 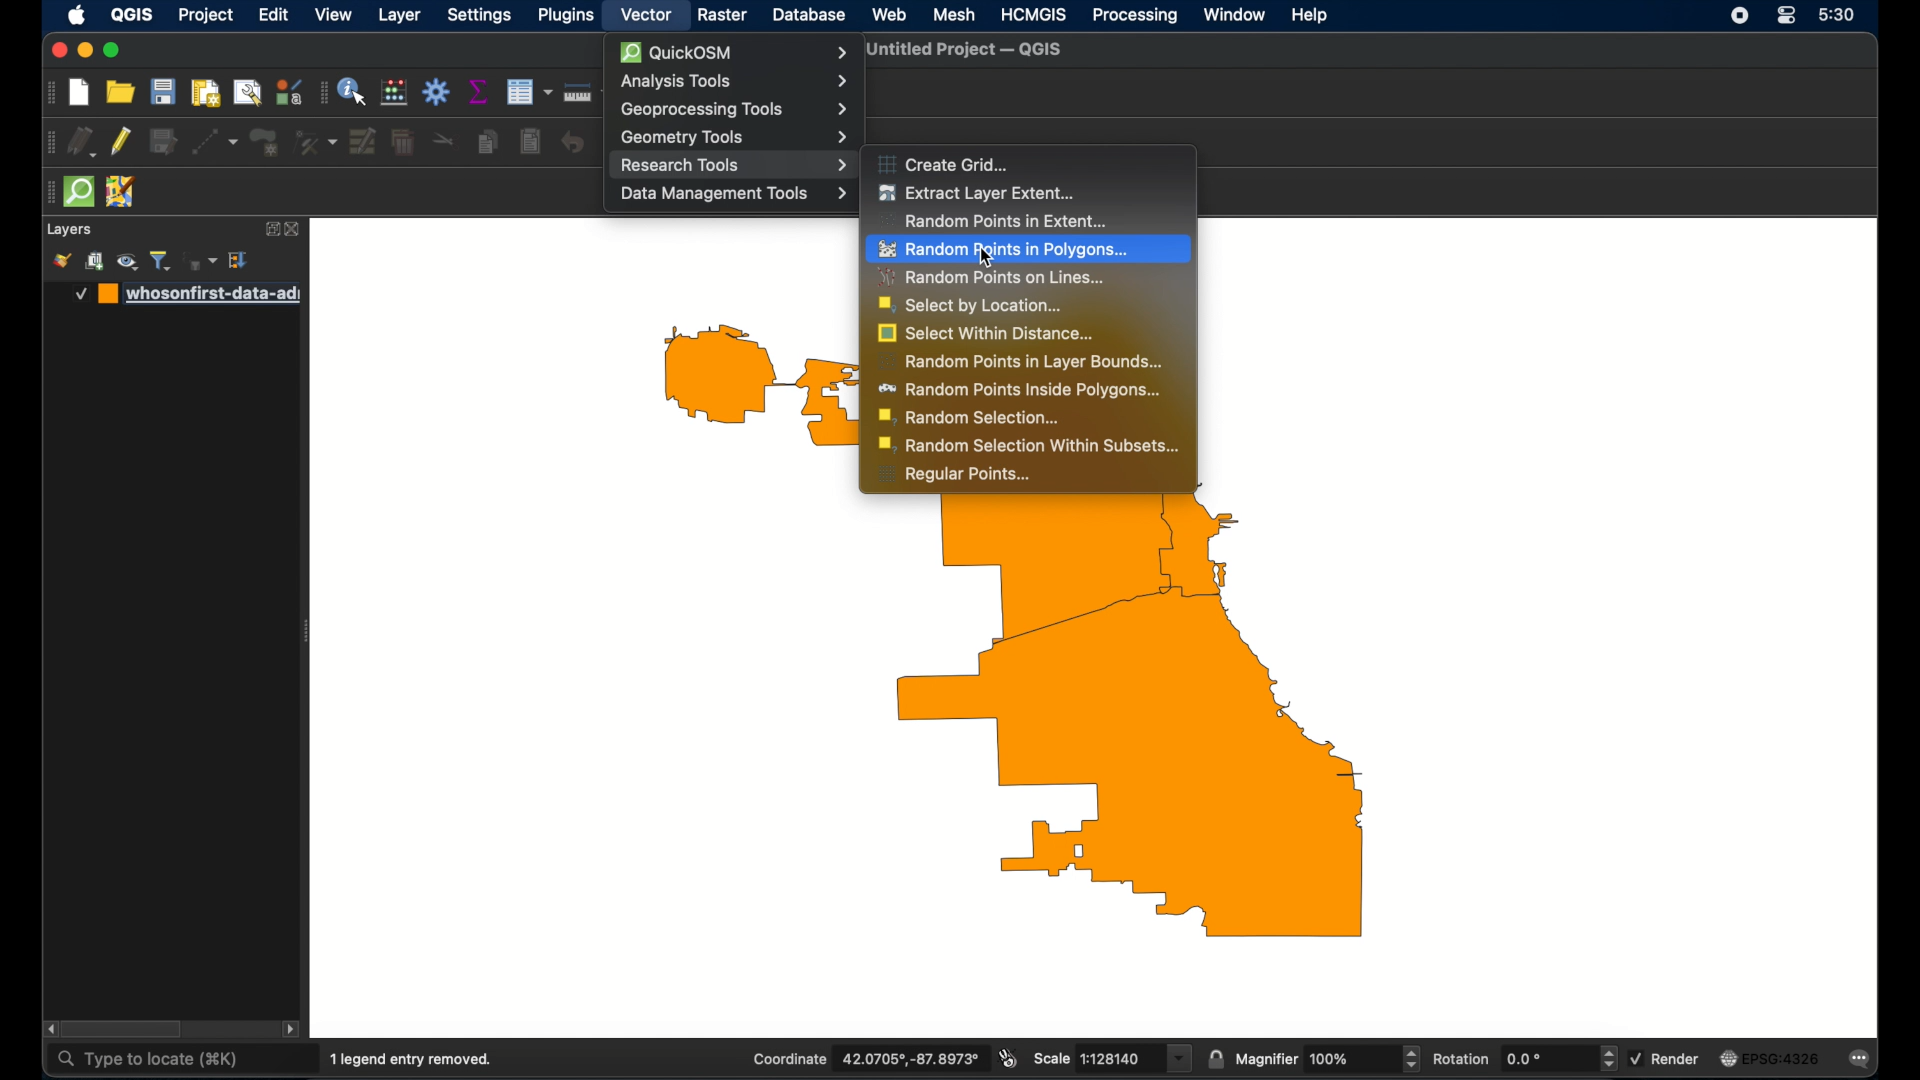 I want to click on style manager, so click(x=290, y=90).